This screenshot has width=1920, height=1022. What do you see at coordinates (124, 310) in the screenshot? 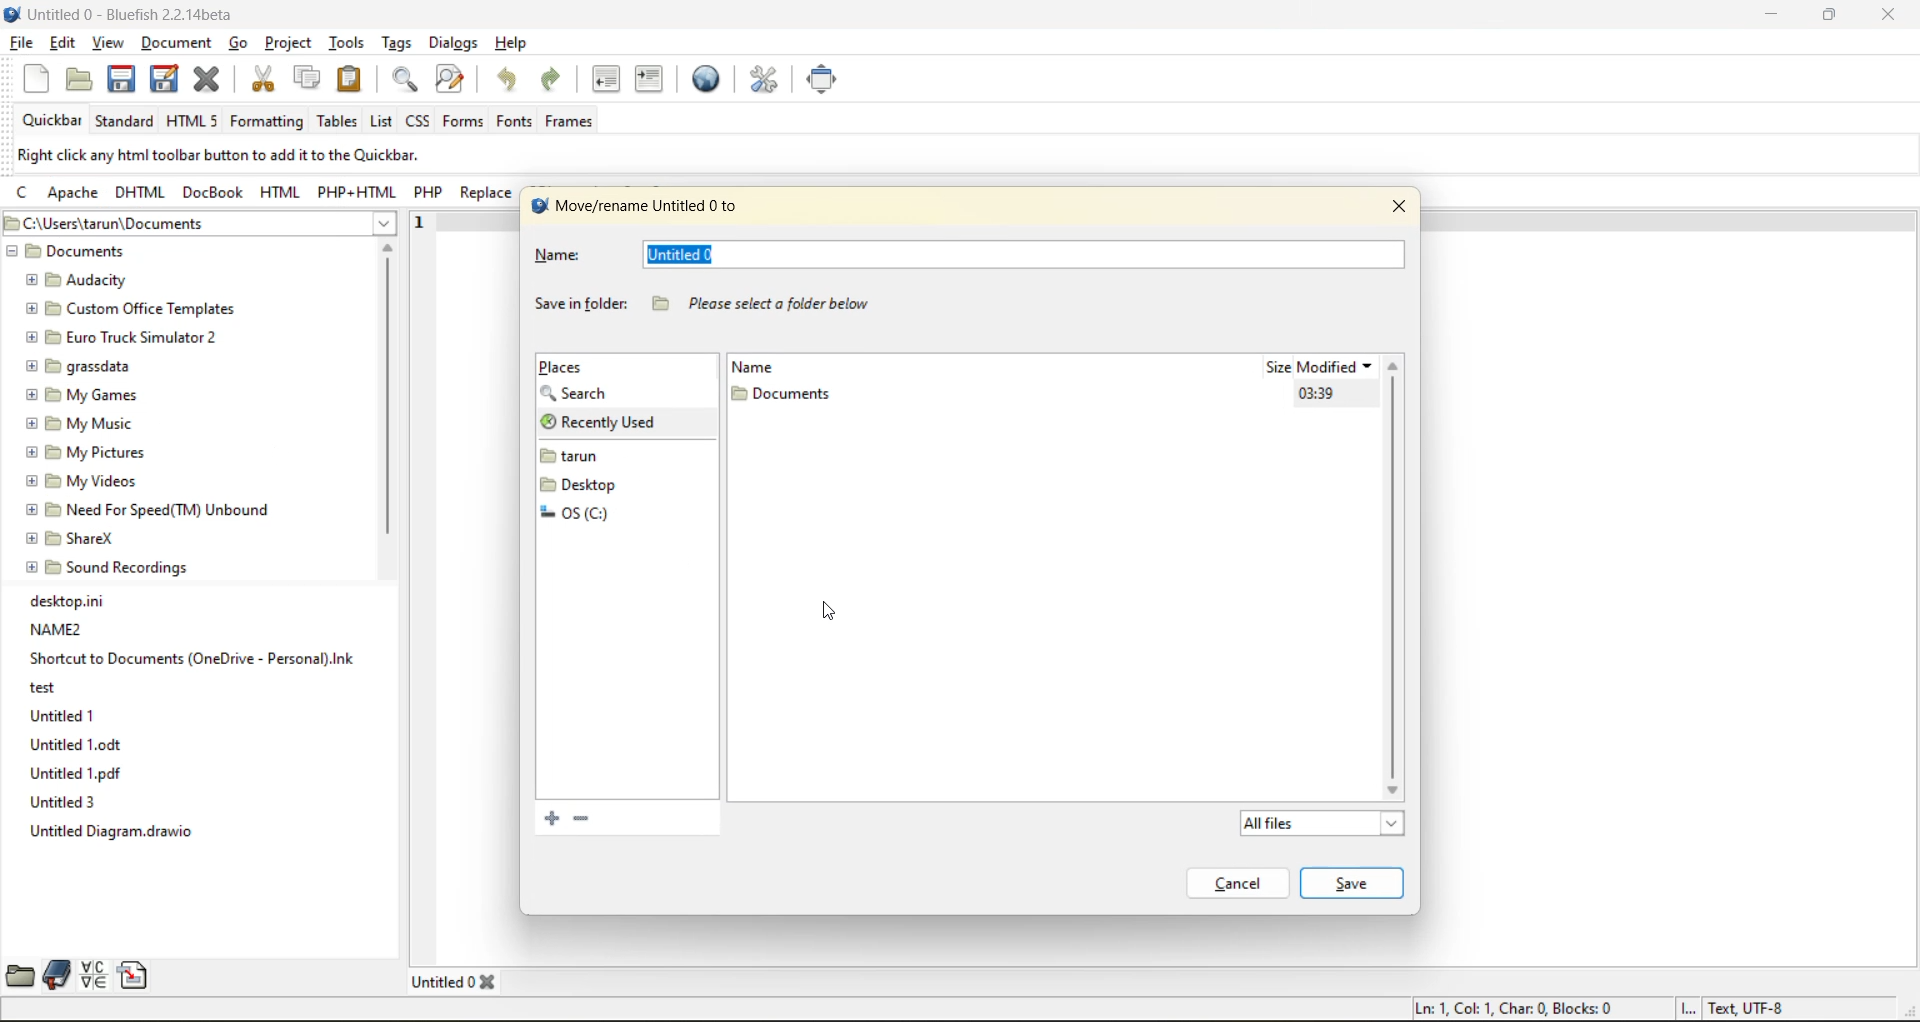
I see `Custom Office Templates` at bounding box center [124, 310].